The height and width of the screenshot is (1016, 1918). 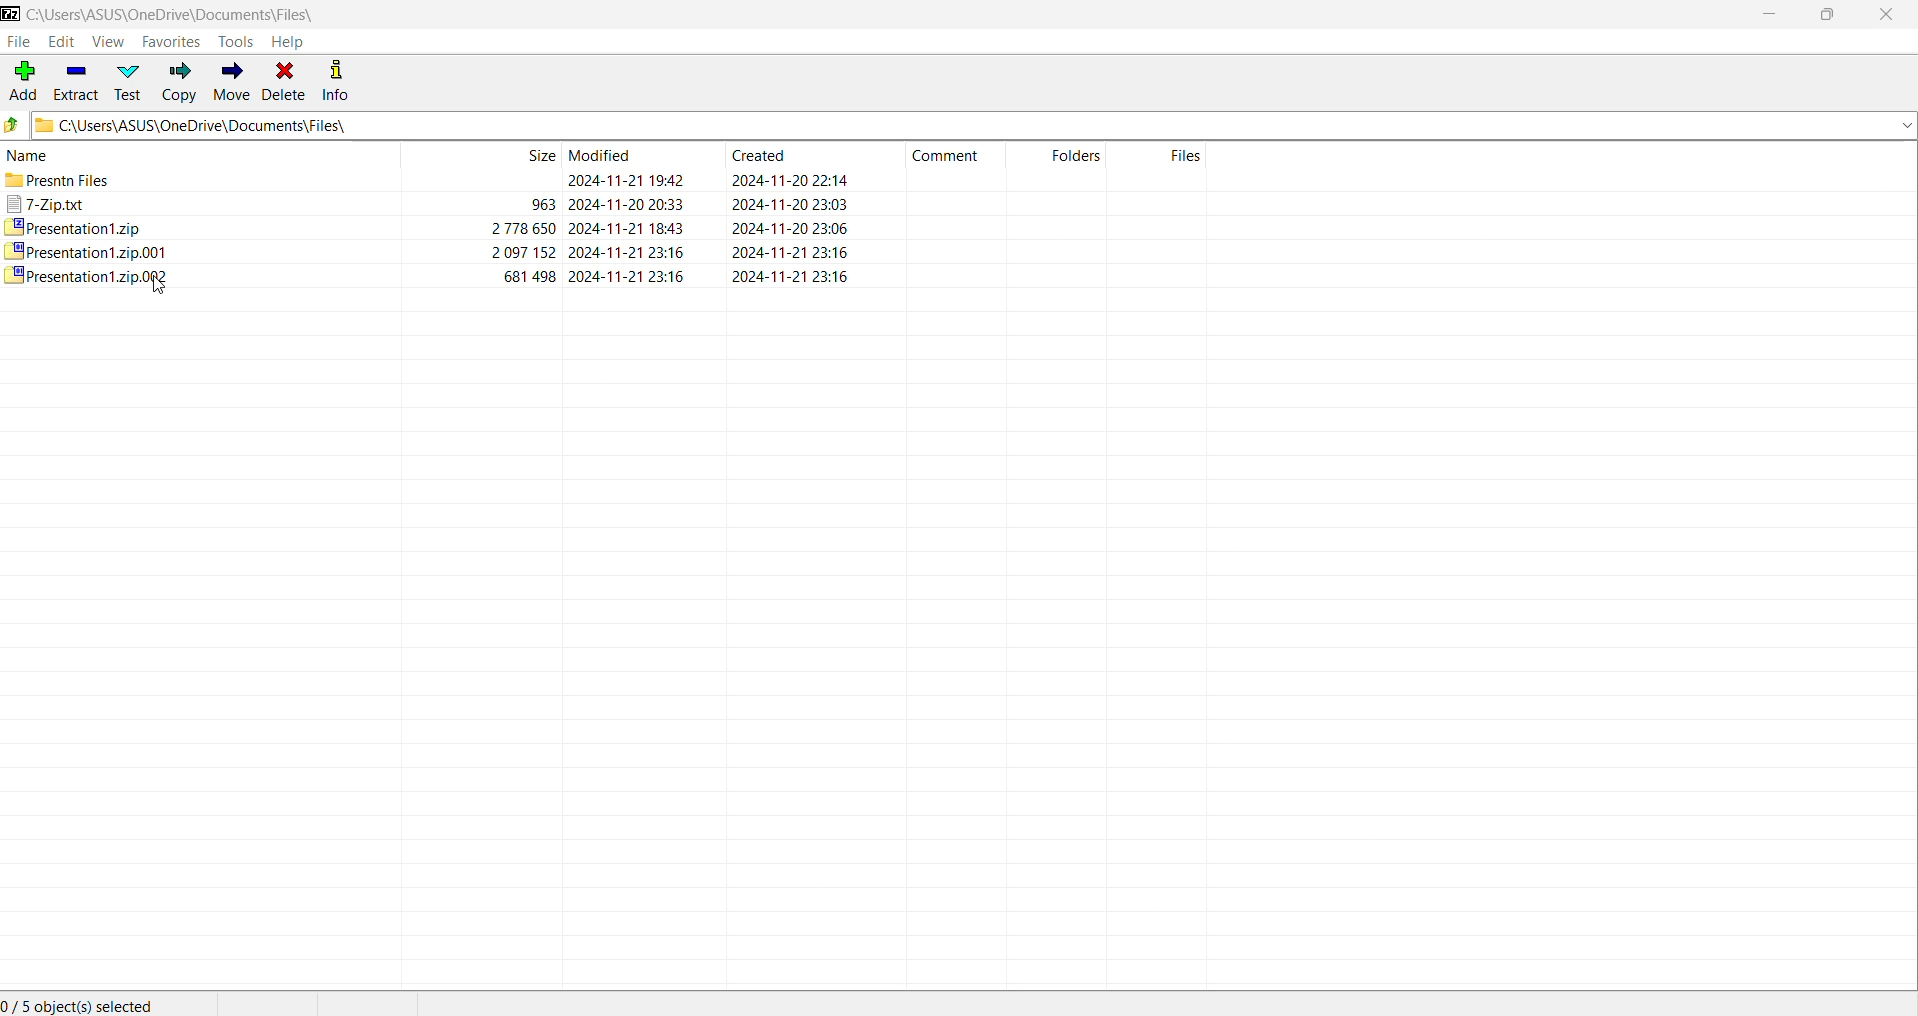 What do you see at coordinates (11, 15) in the screenshot?
I see `7 zipLogo` at bounding box center [11, 15].